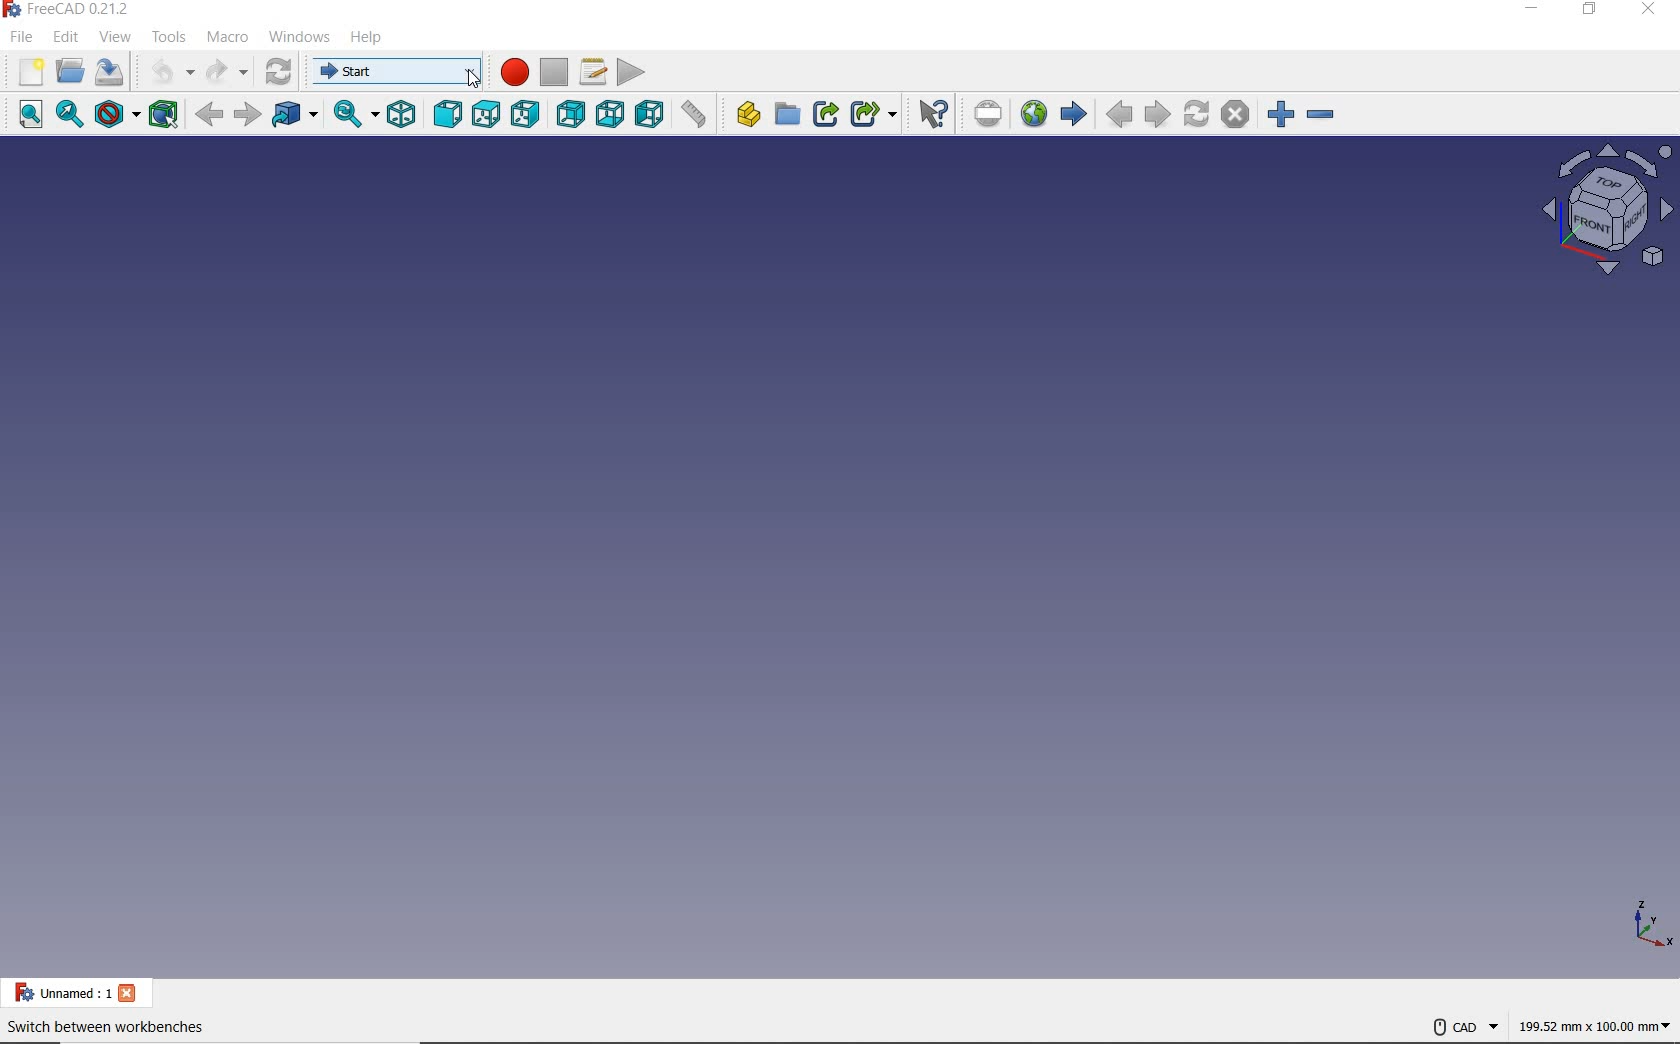  Describe the element at coordinates (26, 73) in the screenshot. I see `NEW` at that location.